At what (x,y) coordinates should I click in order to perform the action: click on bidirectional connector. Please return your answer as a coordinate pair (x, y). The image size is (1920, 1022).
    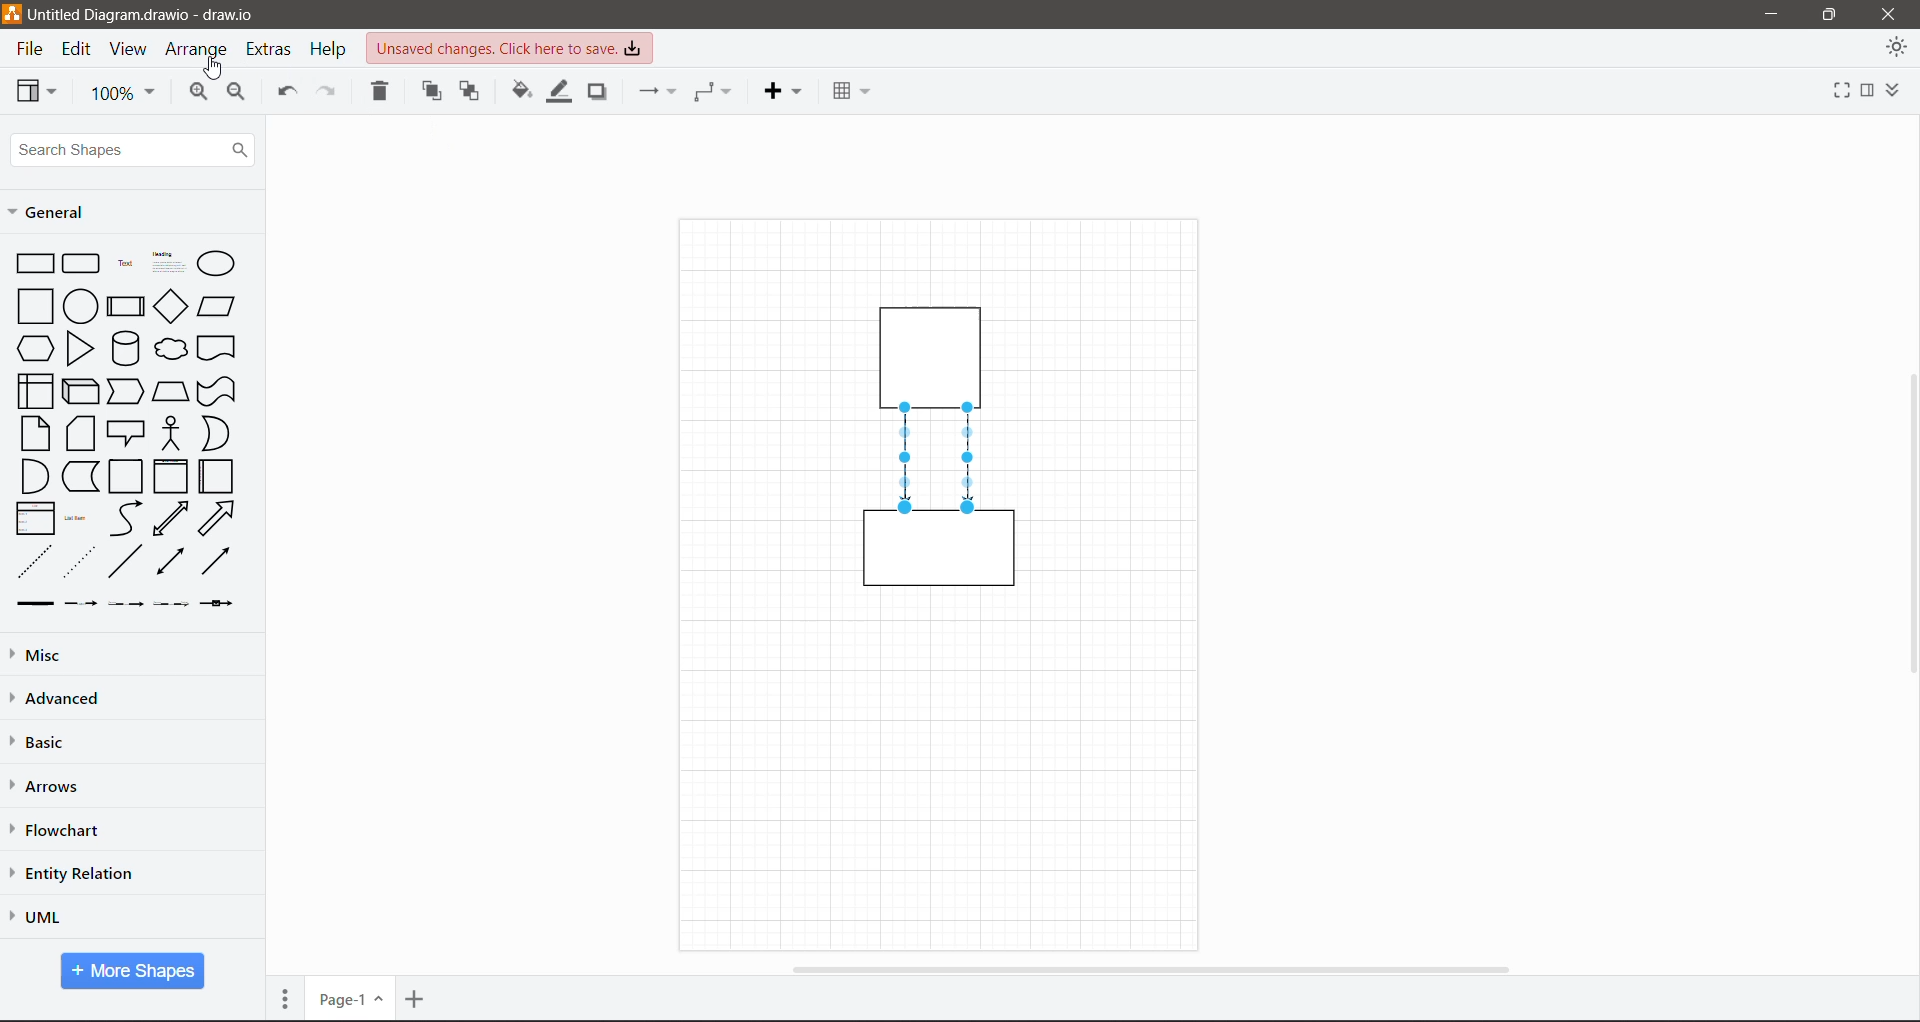
    Looking at the image, I should click on (168, 563).